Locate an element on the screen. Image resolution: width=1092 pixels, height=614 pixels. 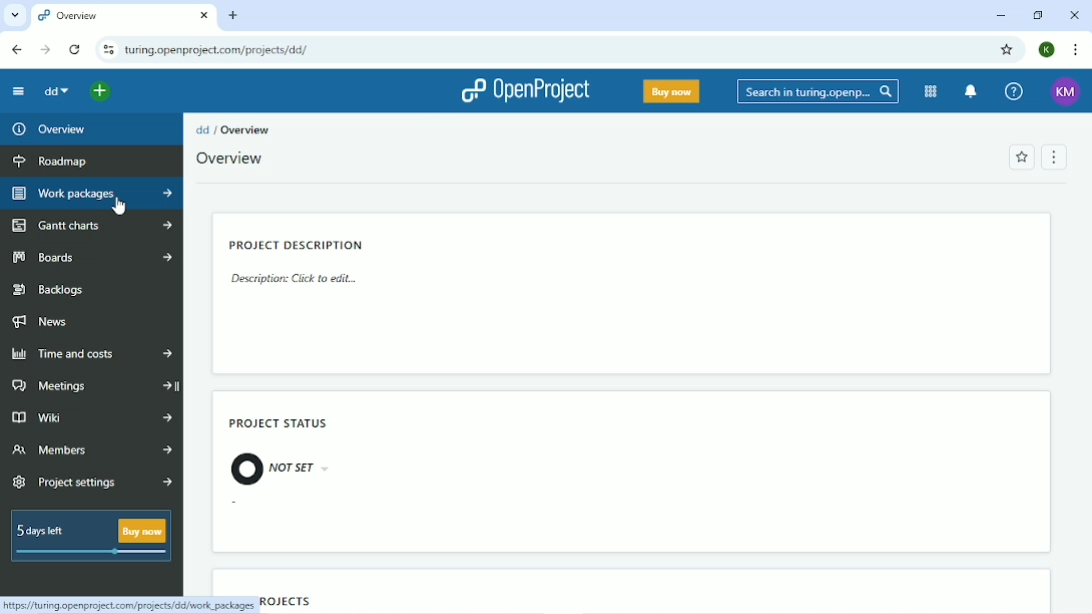
notification is located at coordinates (972, 92).